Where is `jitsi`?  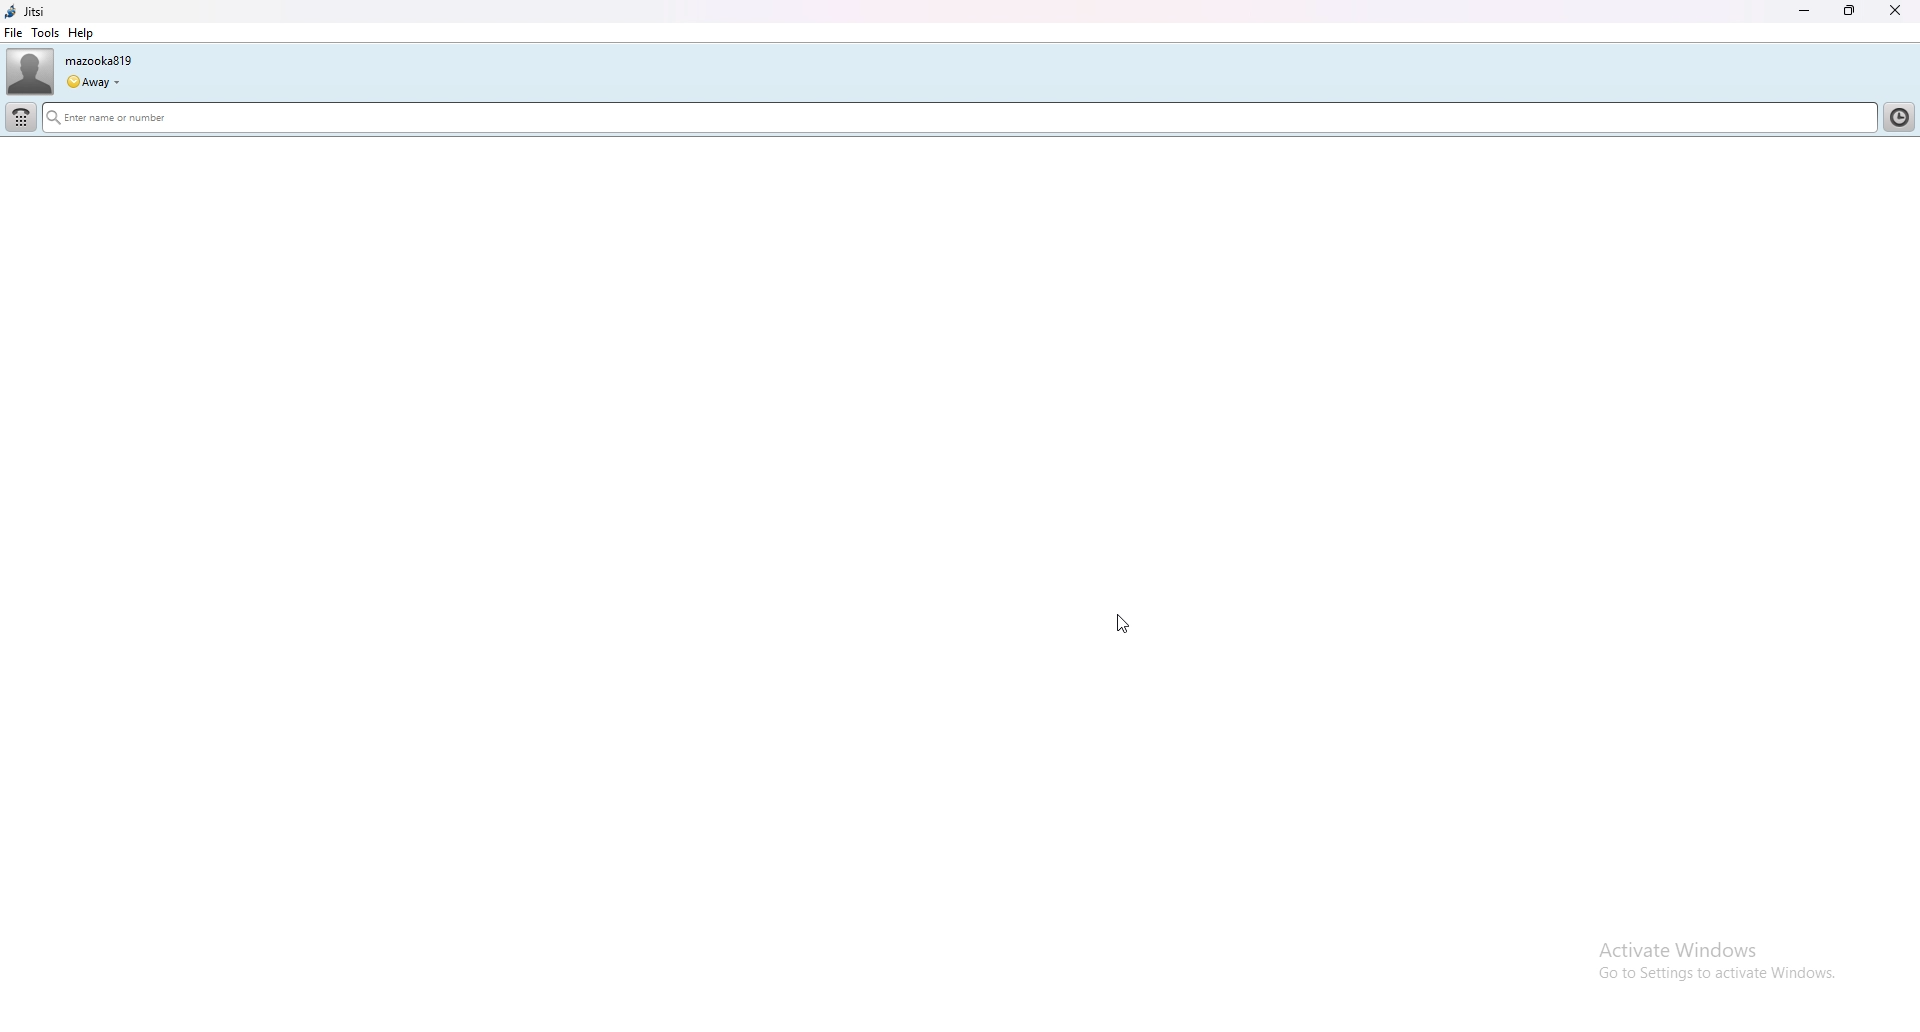 jitsi is located at coordinates (25, 12).